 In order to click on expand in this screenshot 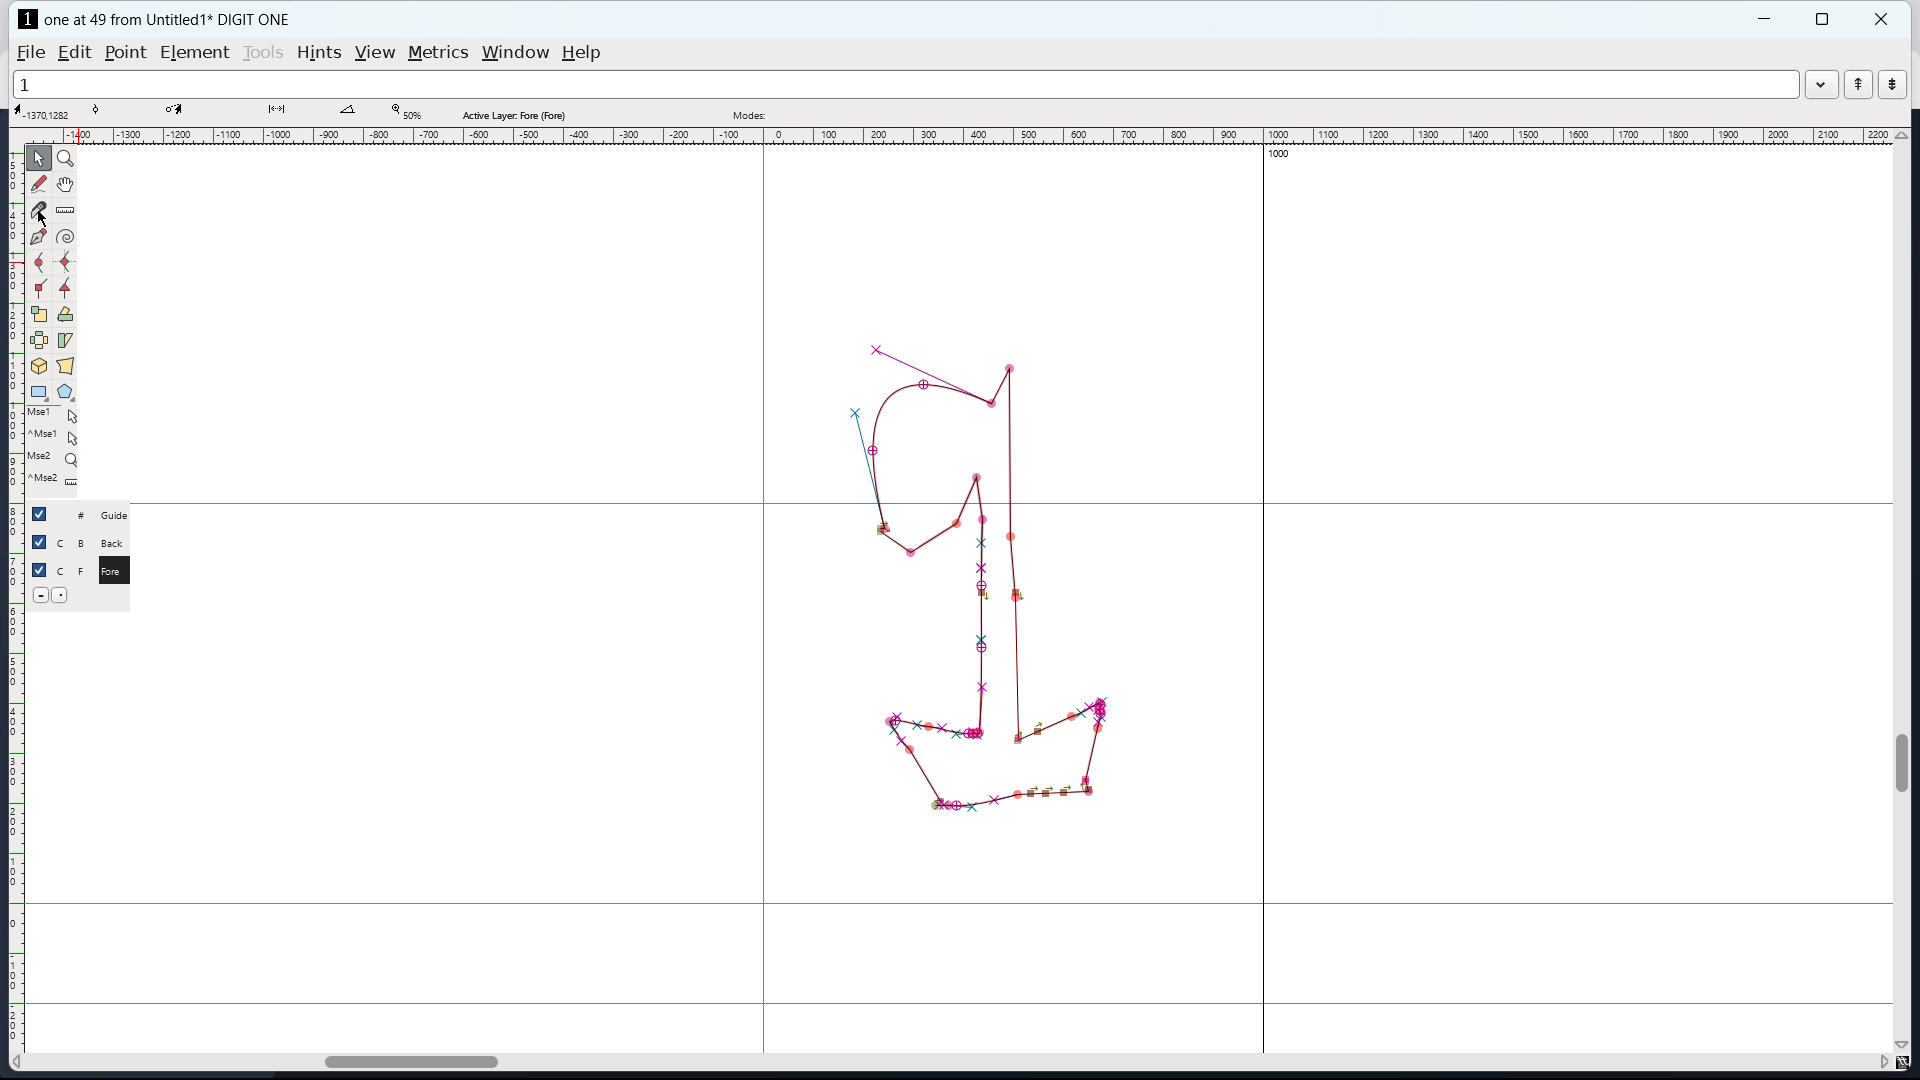, I will do `click(1820, 87)`.